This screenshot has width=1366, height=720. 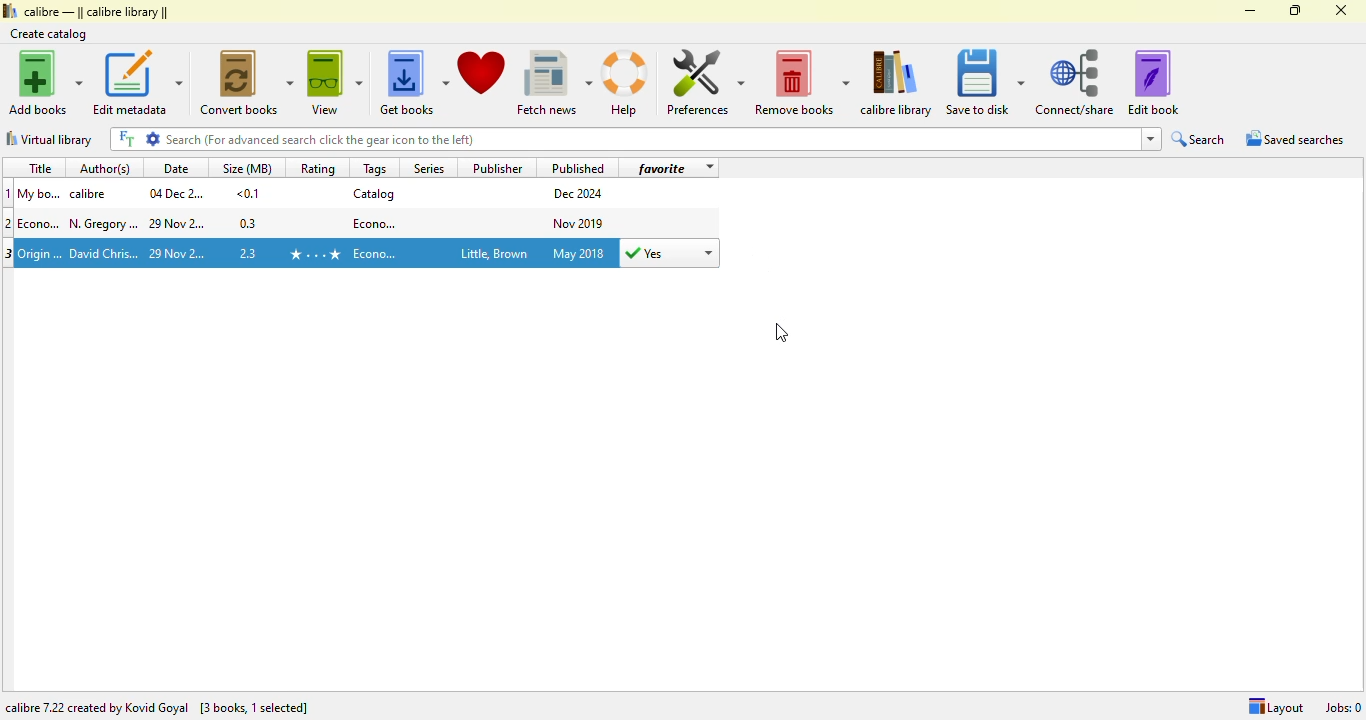 What do you see at coordinates (669, 253) in the screenshot?
I see `yes` at bounding box center [669, 253].